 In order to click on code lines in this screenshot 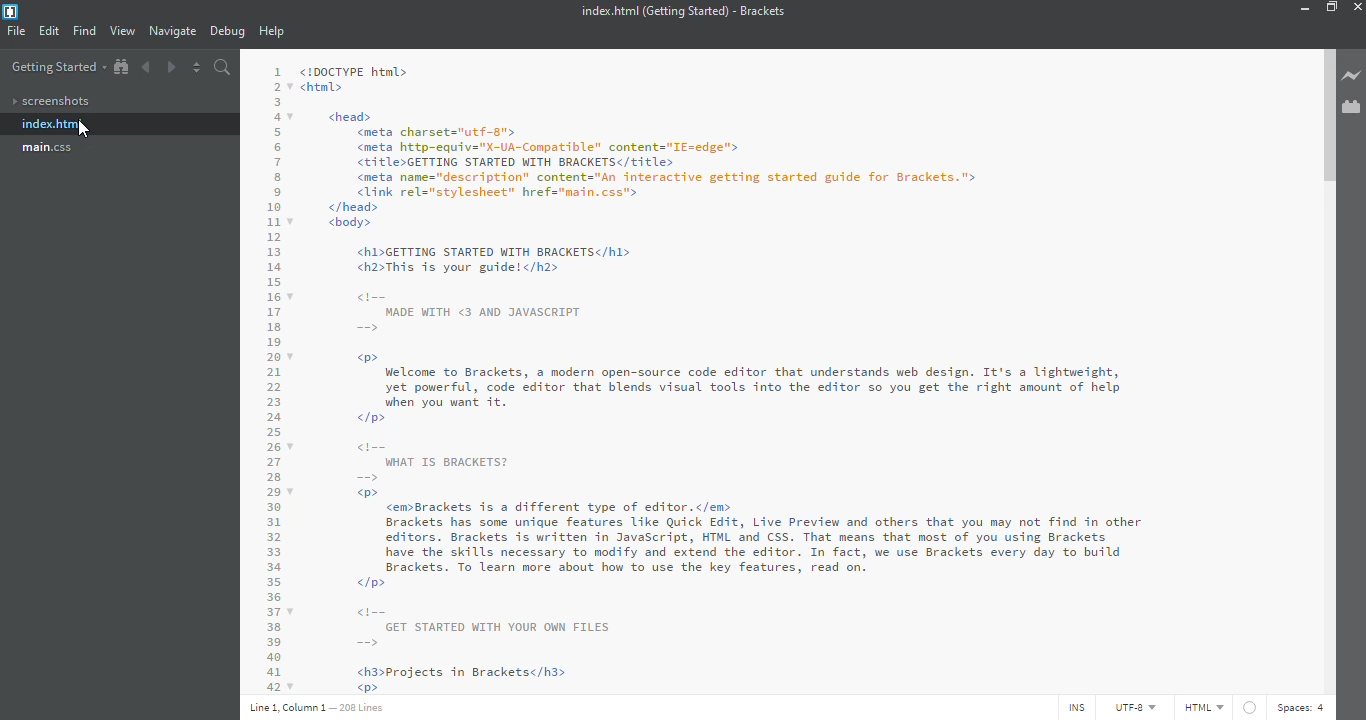, I will do `click(270, 374)`.